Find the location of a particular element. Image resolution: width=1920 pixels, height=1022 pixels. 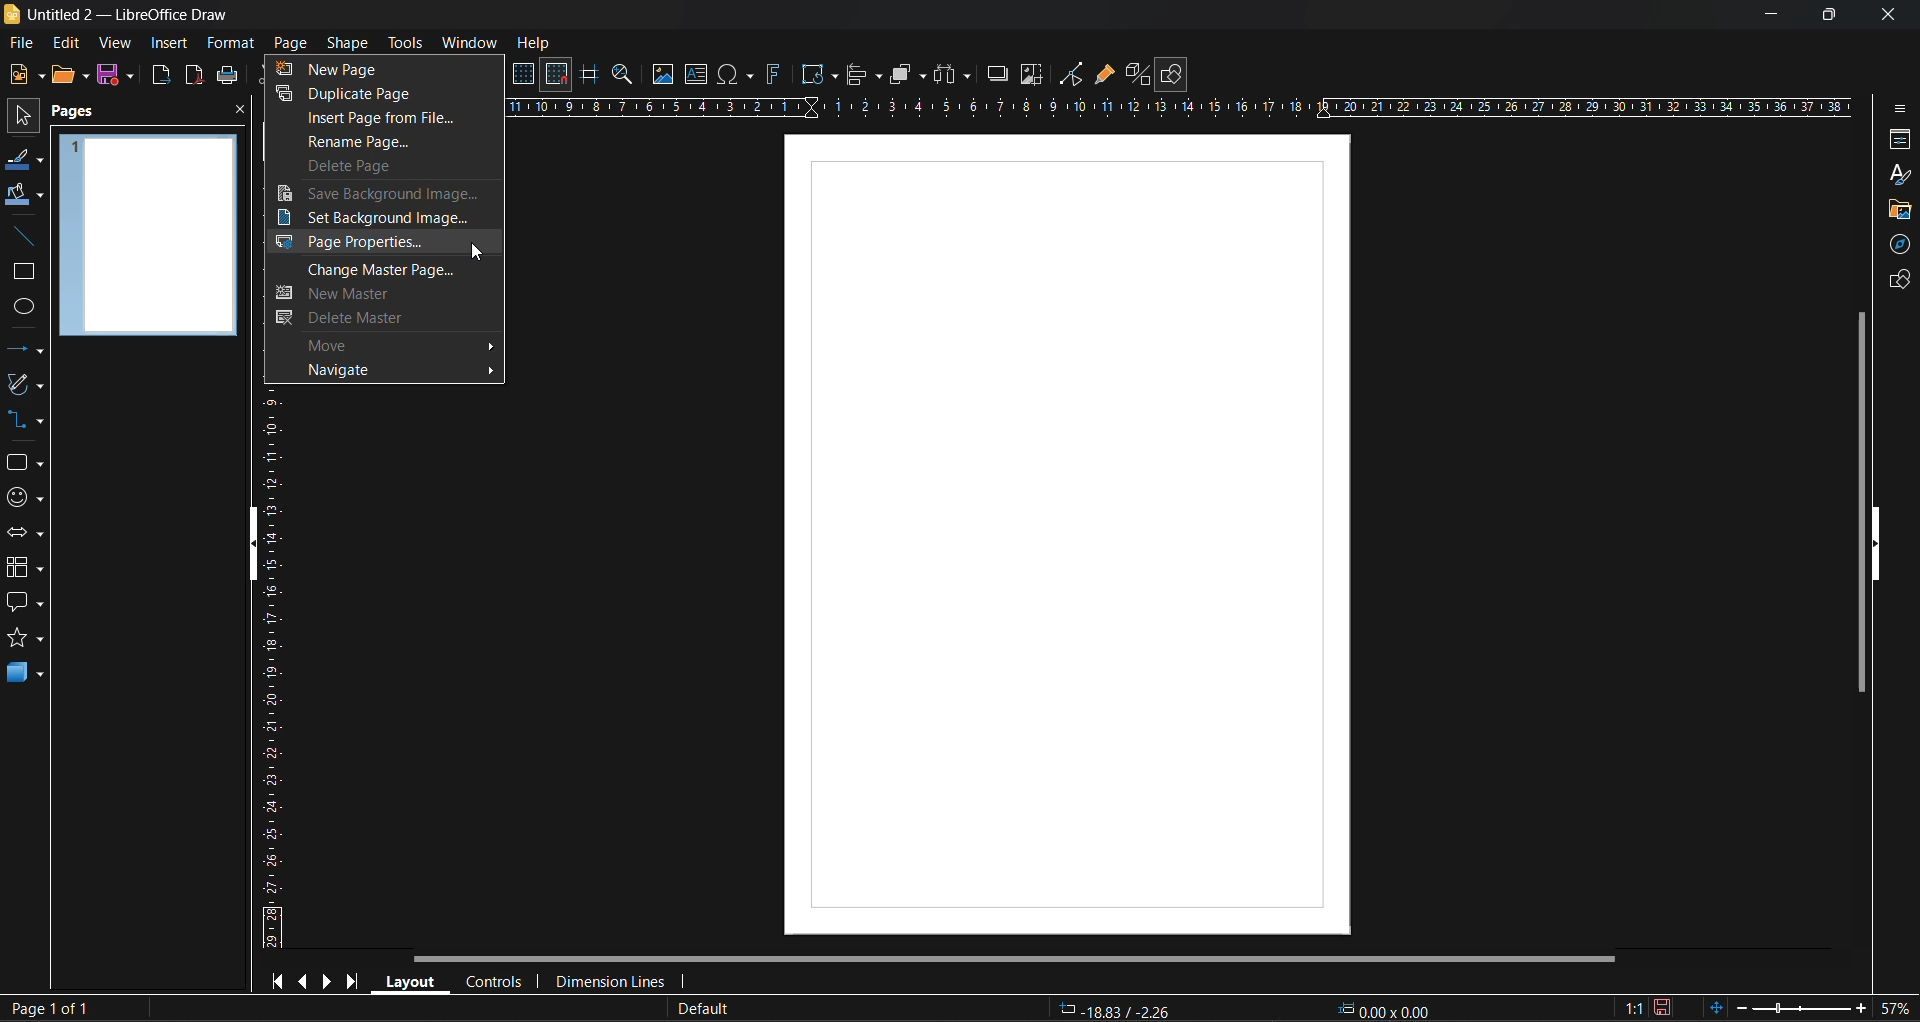

textbox is located at coordinates (697, 75).